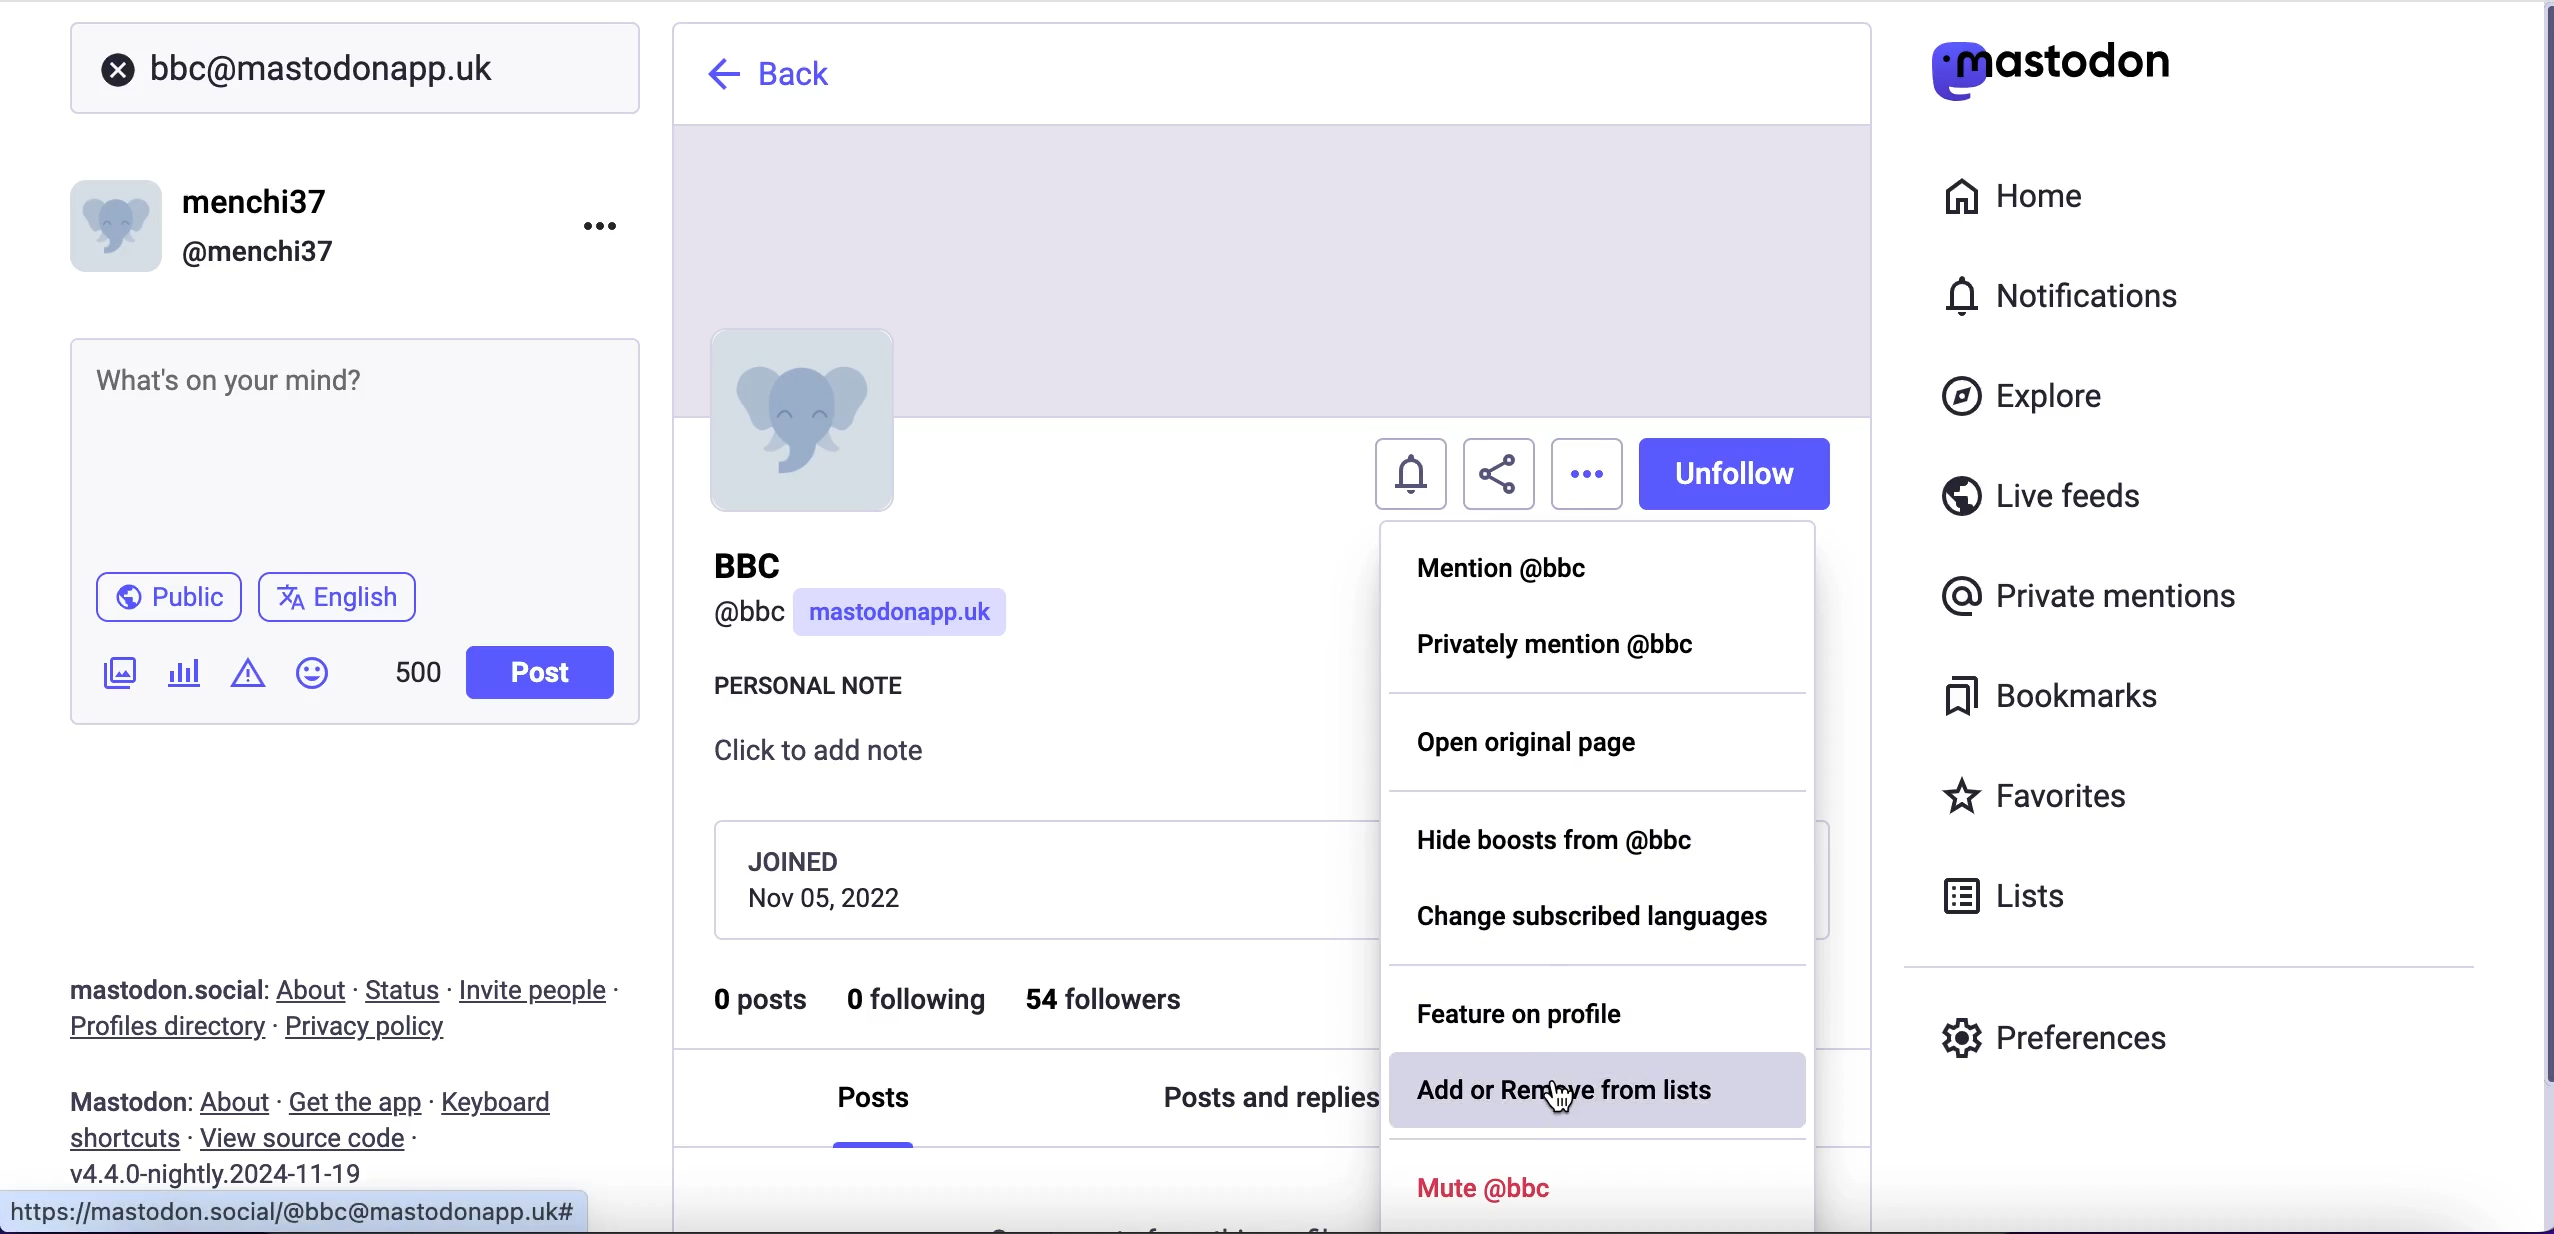 This screenshot has width=2554, height=1234. I want to click on menu options, so click(607, 224).